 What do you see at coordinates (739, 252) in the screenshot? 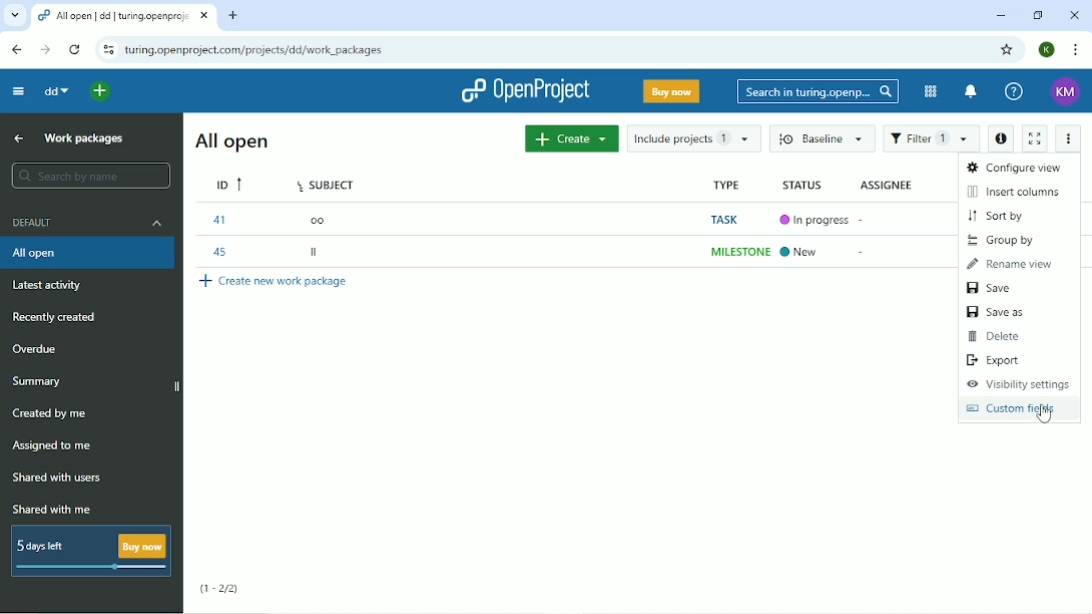
I see `MILESTONE` at bounding box center [739, 252].